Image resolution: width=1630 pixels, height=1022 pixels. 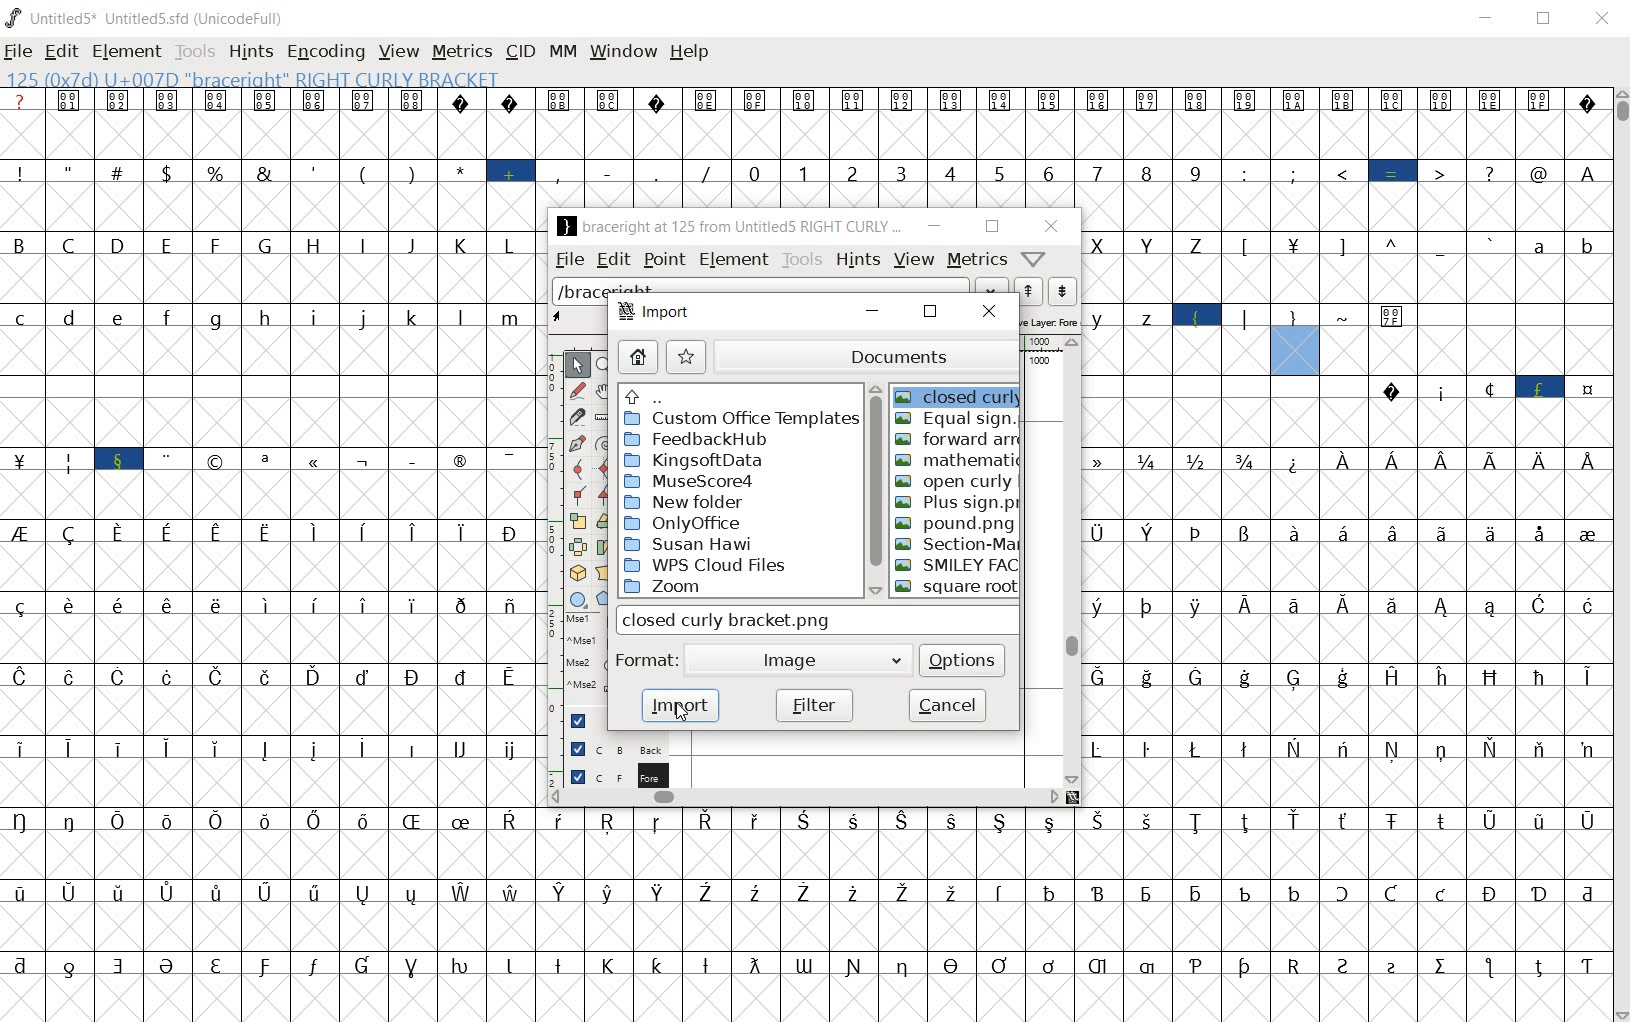 What do you see at coordinates (61, 53) in the screenshot?
I see `EDIT` at bounding box center [61, 53].